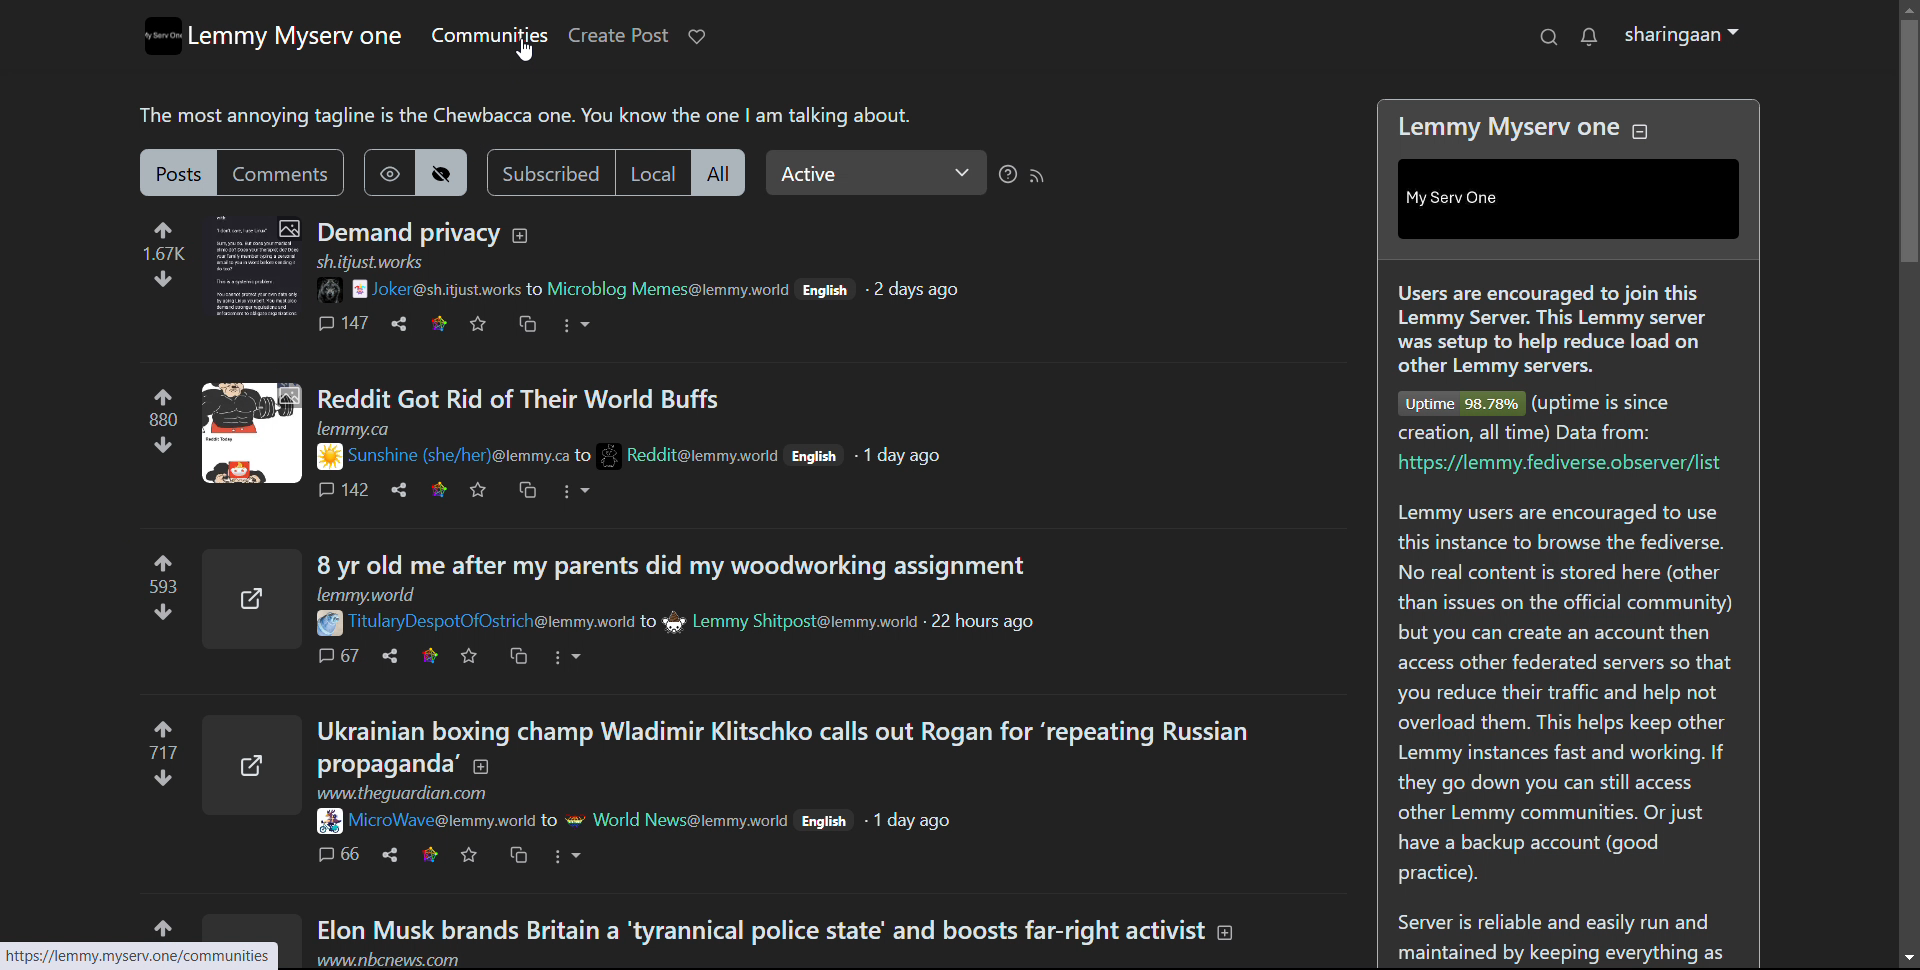 The height and width of the screenshot is (970, 1920). I want to click on more, so click(580, 492).